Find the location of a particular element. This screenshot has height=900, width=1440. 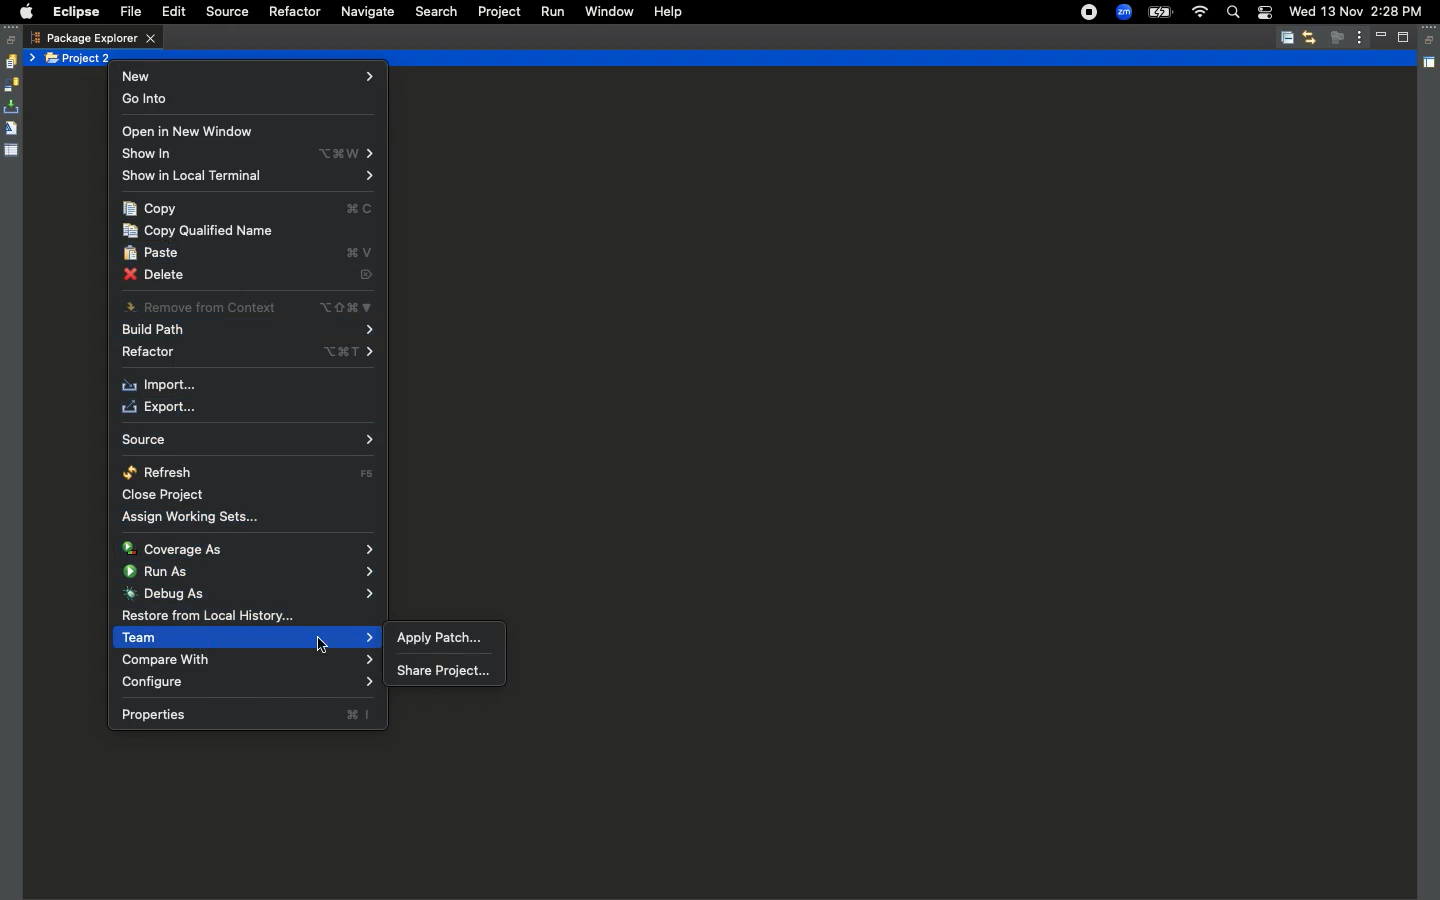

Open in new window is located at coordinates (188, 133).